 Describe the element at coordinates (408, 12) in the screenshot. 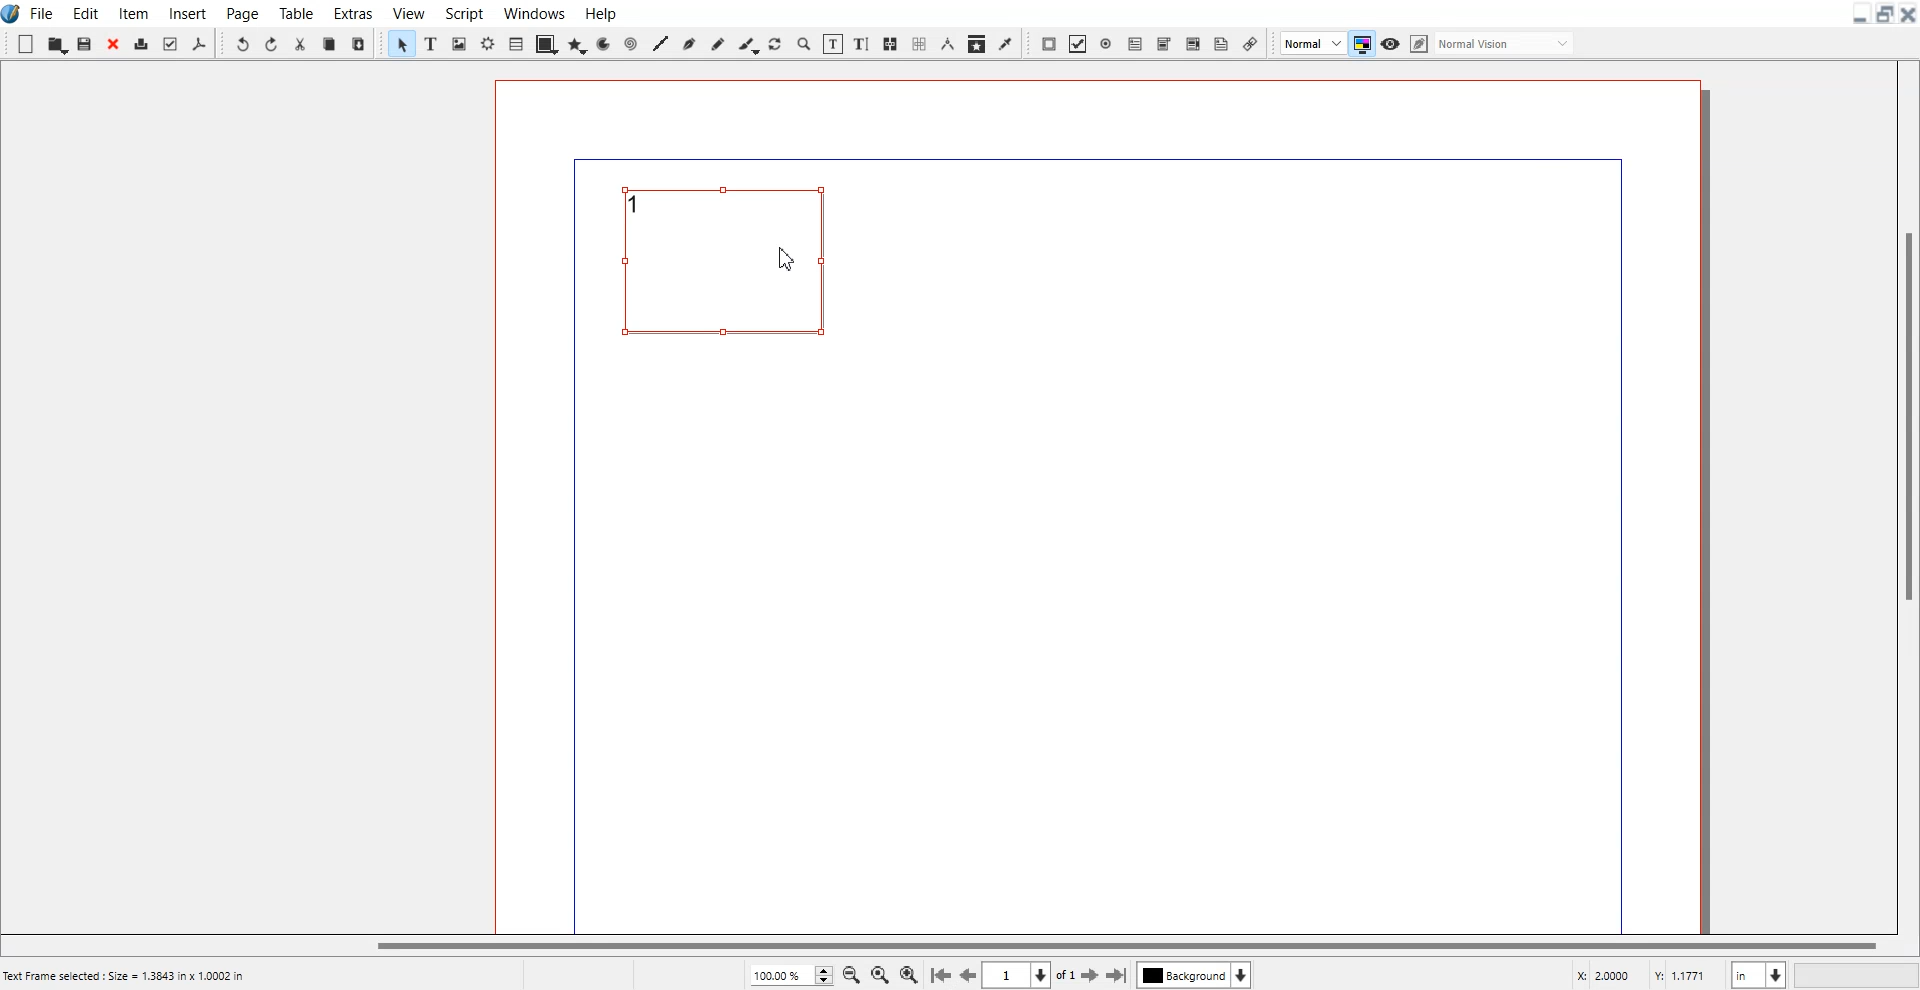

I see `View` at that location.